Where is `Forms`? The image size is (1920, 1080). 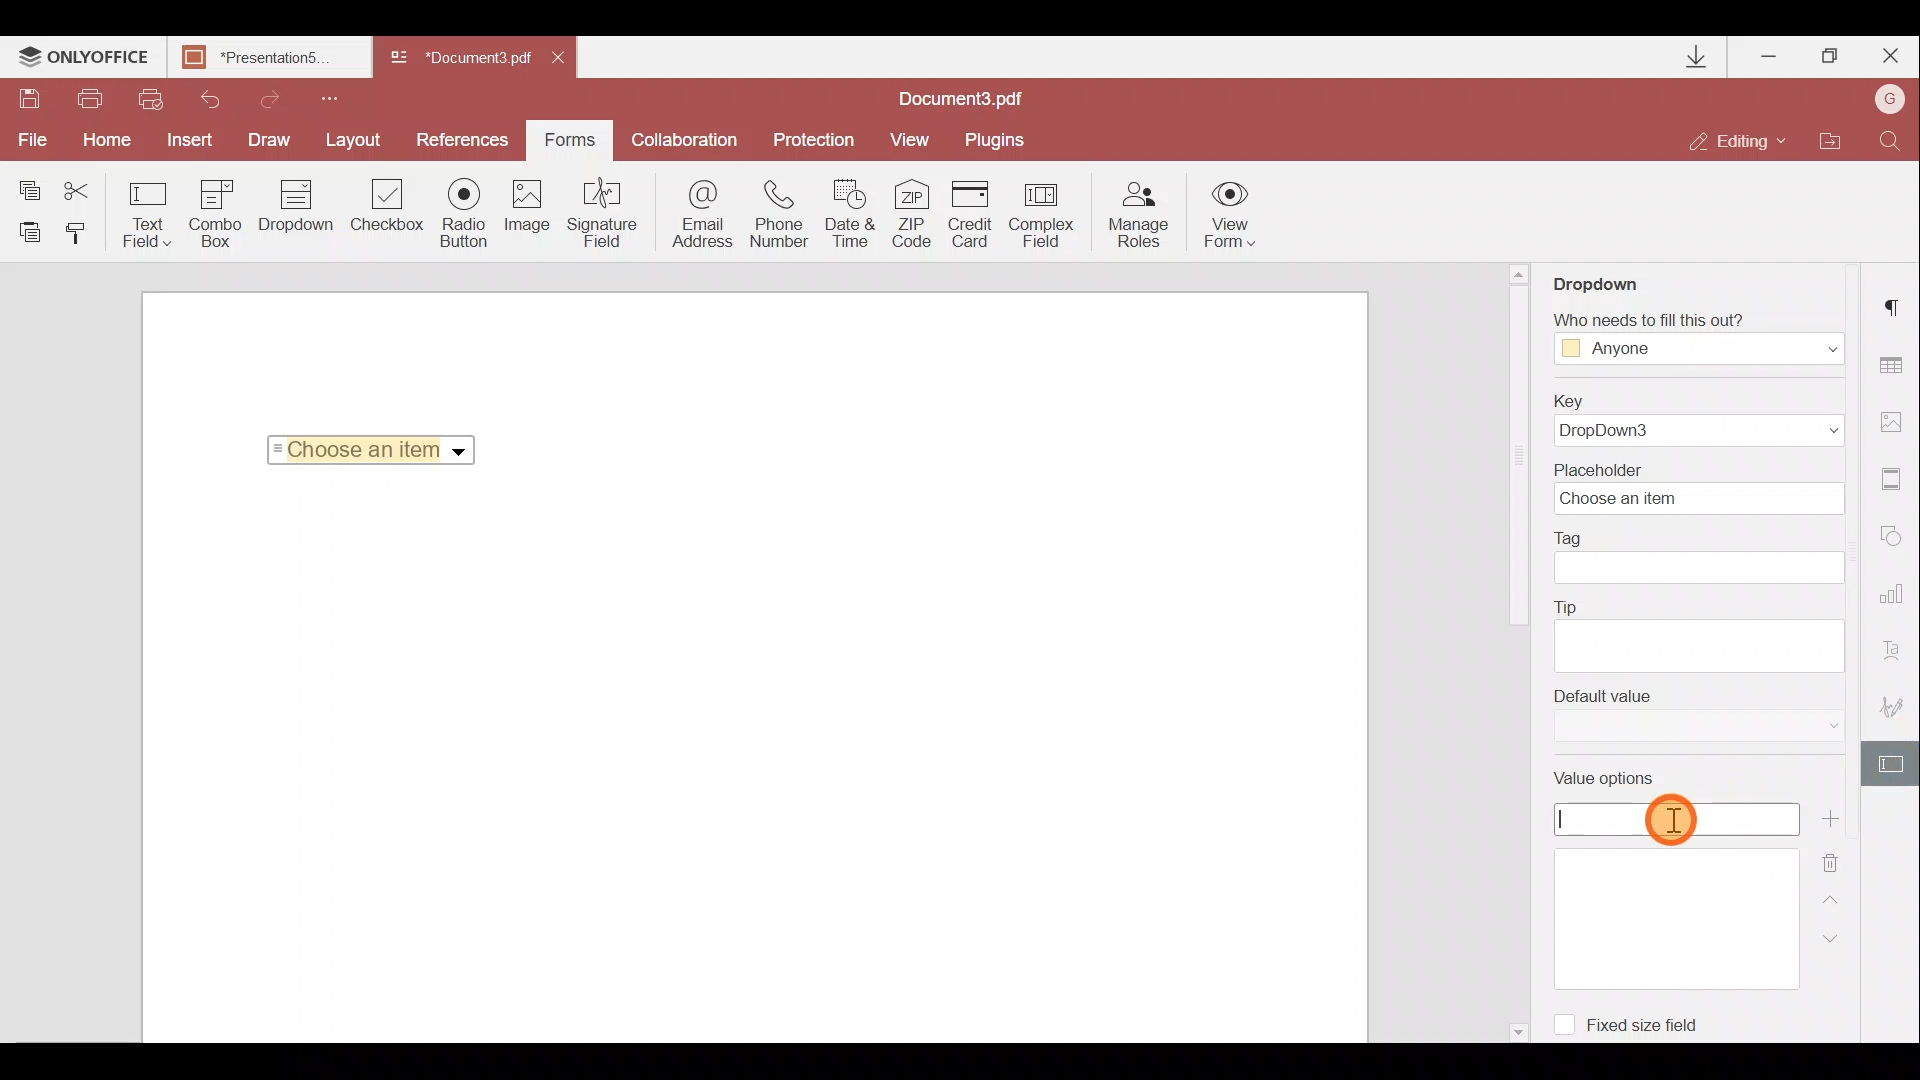 Forms is located at coordinates (570, 140).